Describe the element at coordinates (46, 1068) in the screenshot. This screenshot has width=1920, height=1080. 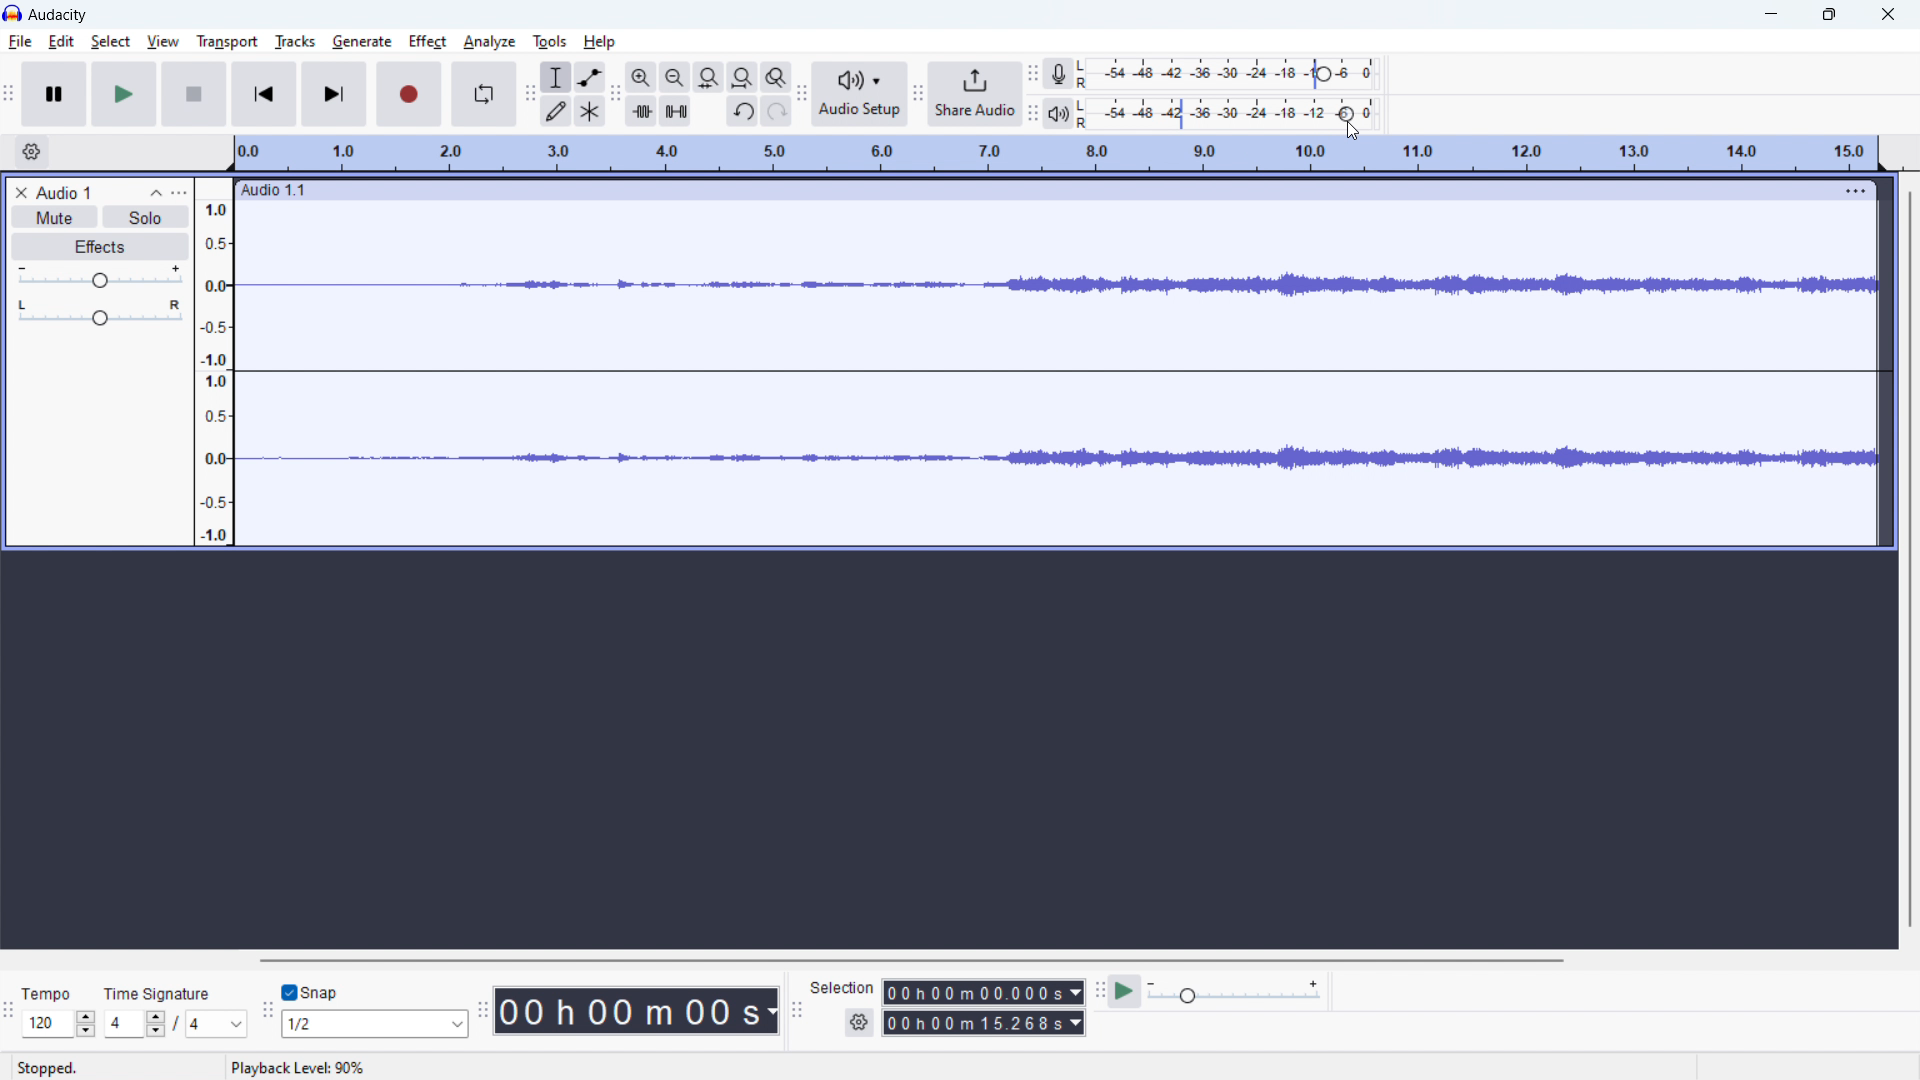
I see `Stopped` at that location.